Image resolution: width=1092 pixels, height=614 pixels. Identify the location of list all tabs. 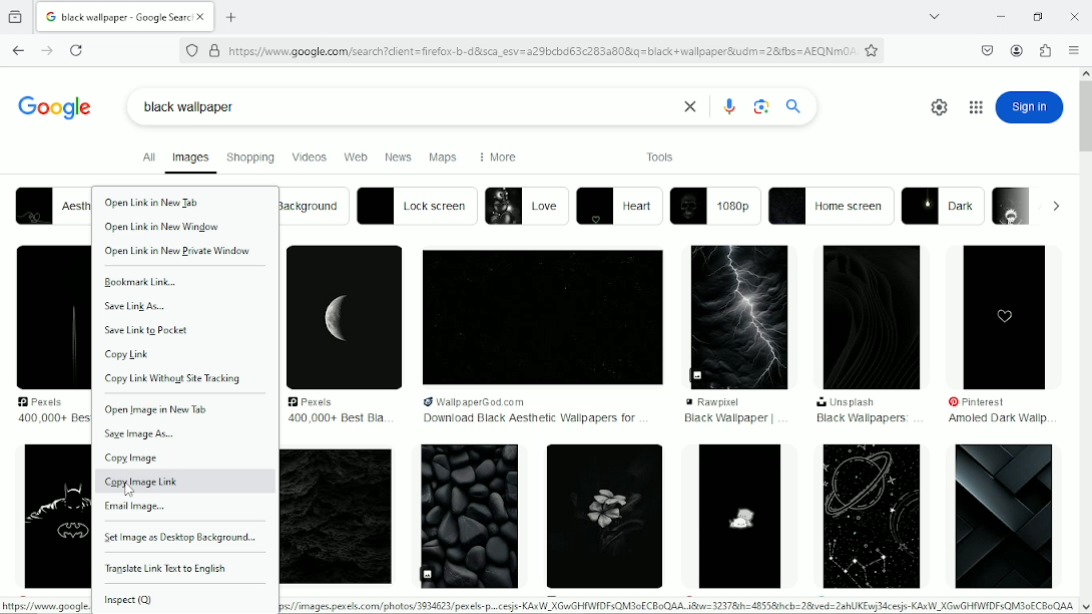
(934, 17).